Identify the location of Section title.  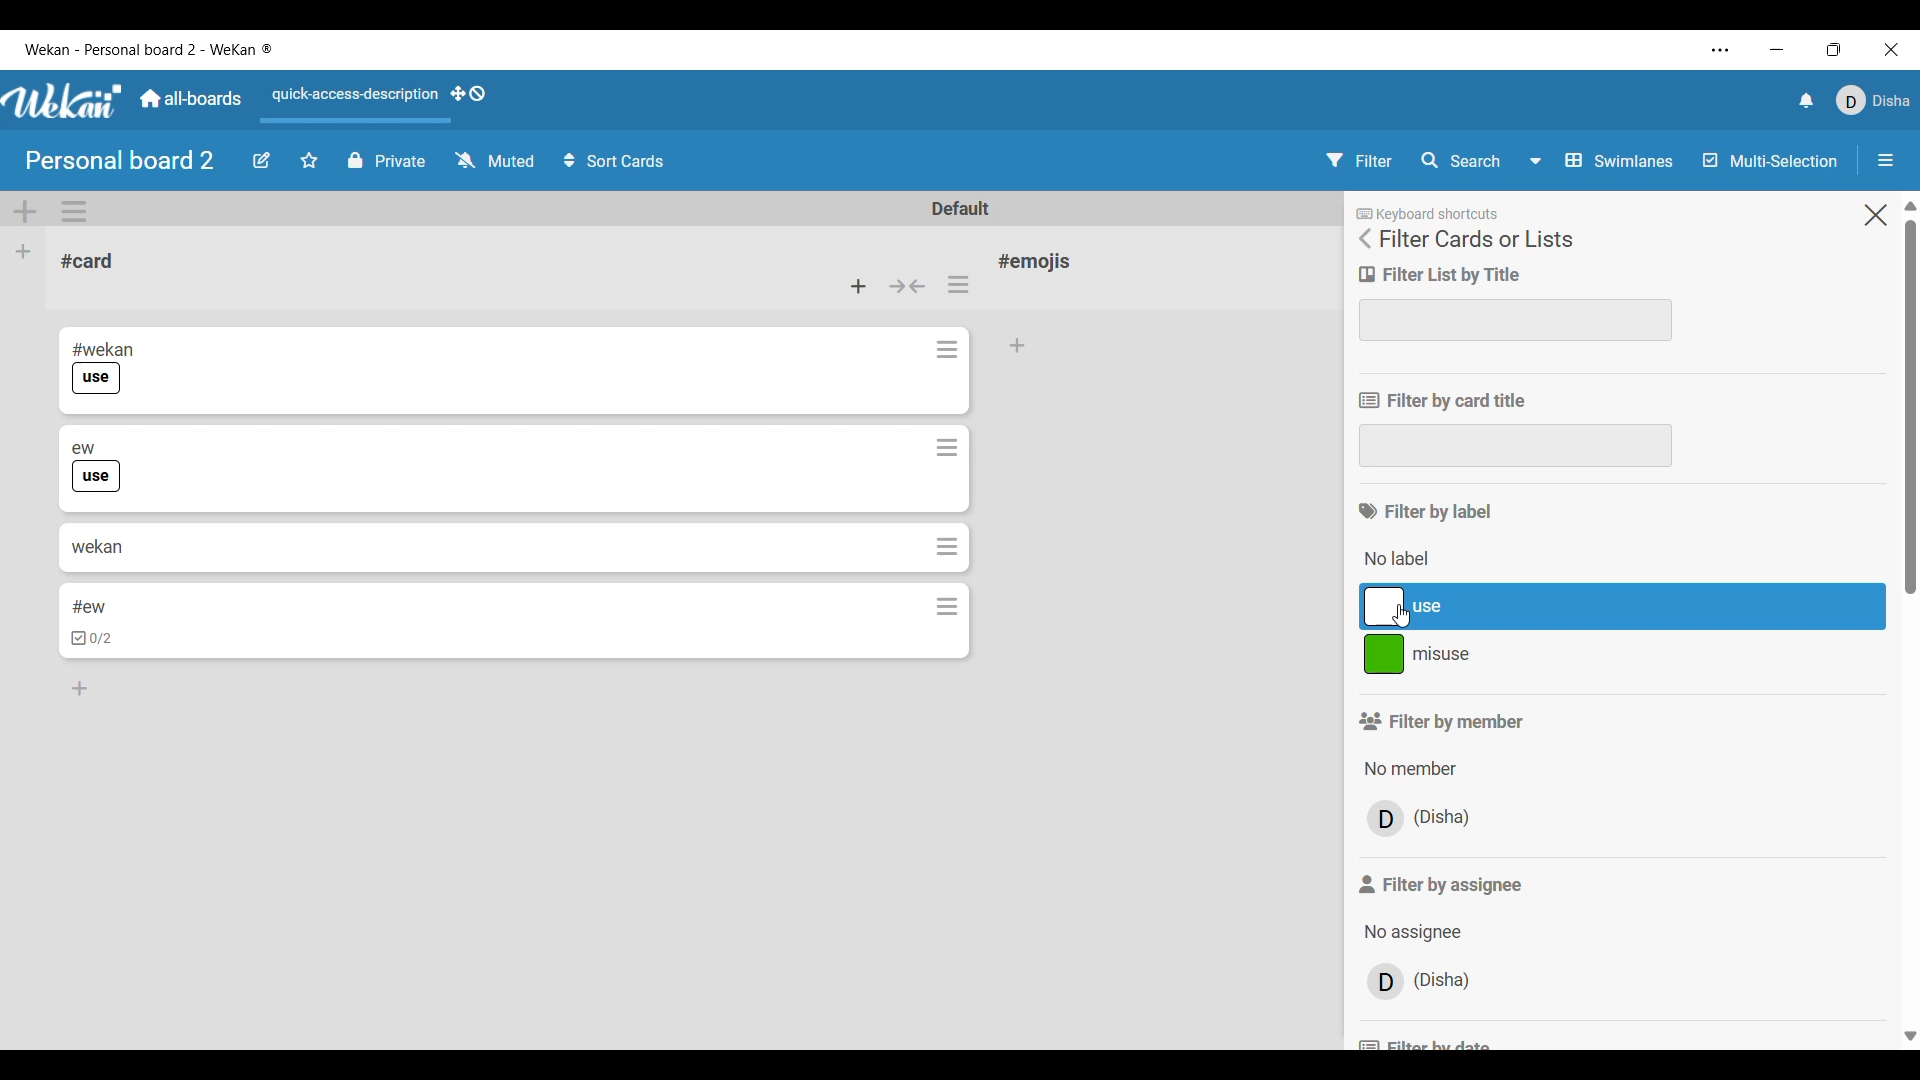
(1441, 721).